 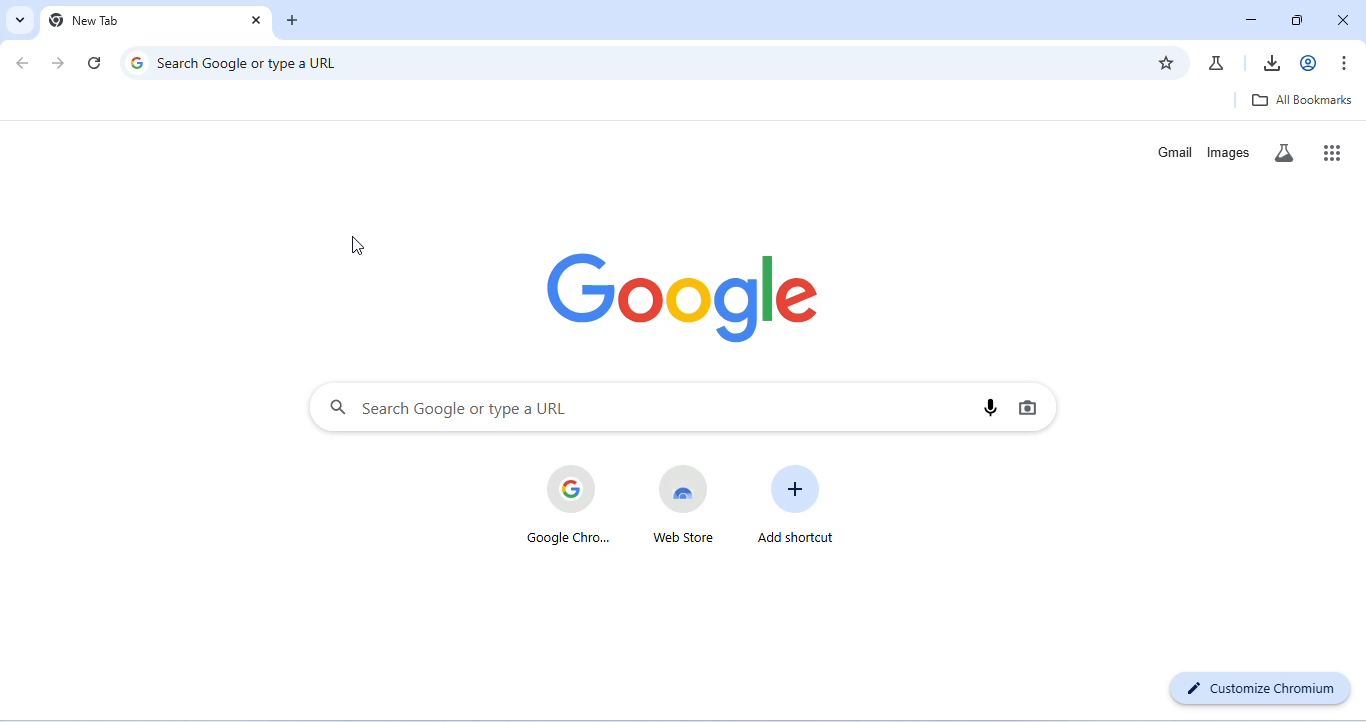 I want to click on maximize, so click(x=1297, y=20).